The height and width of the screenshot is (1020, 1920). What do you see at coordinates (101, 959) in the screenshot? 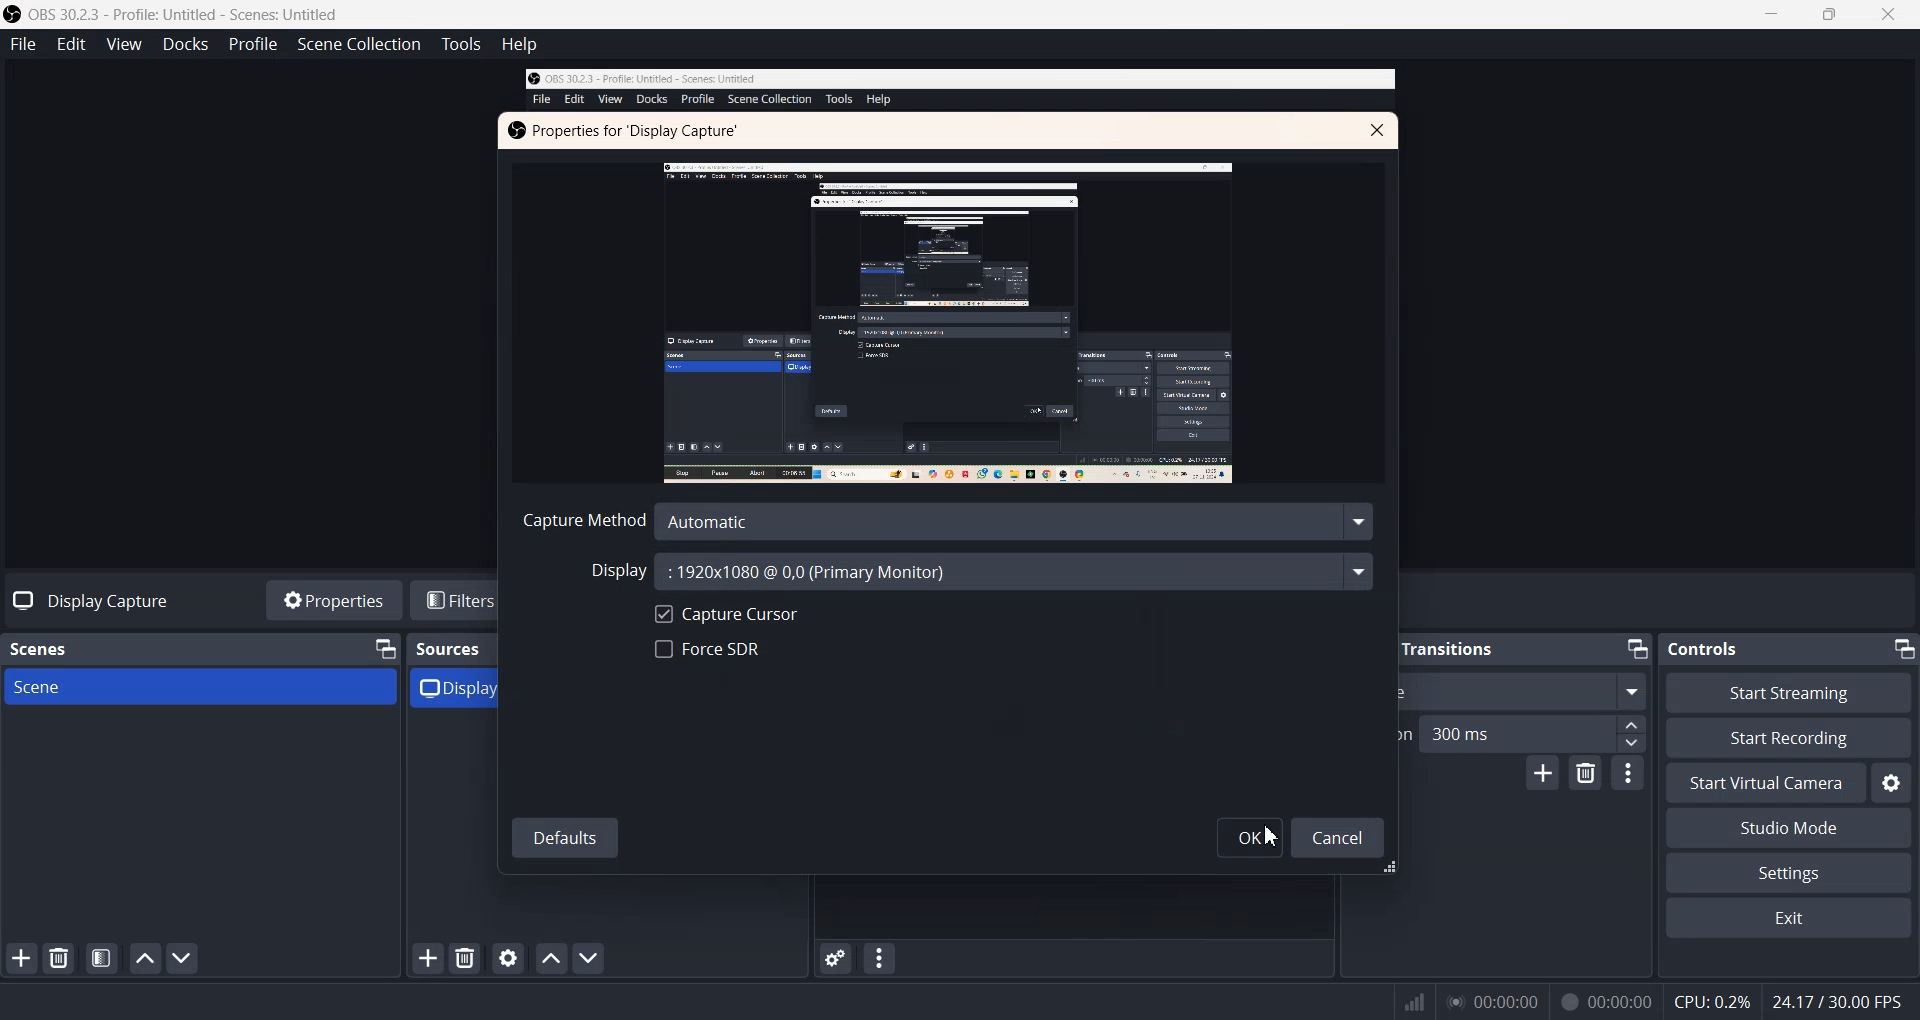
I see `Open scene Filter` at bounding box center [101, 959].